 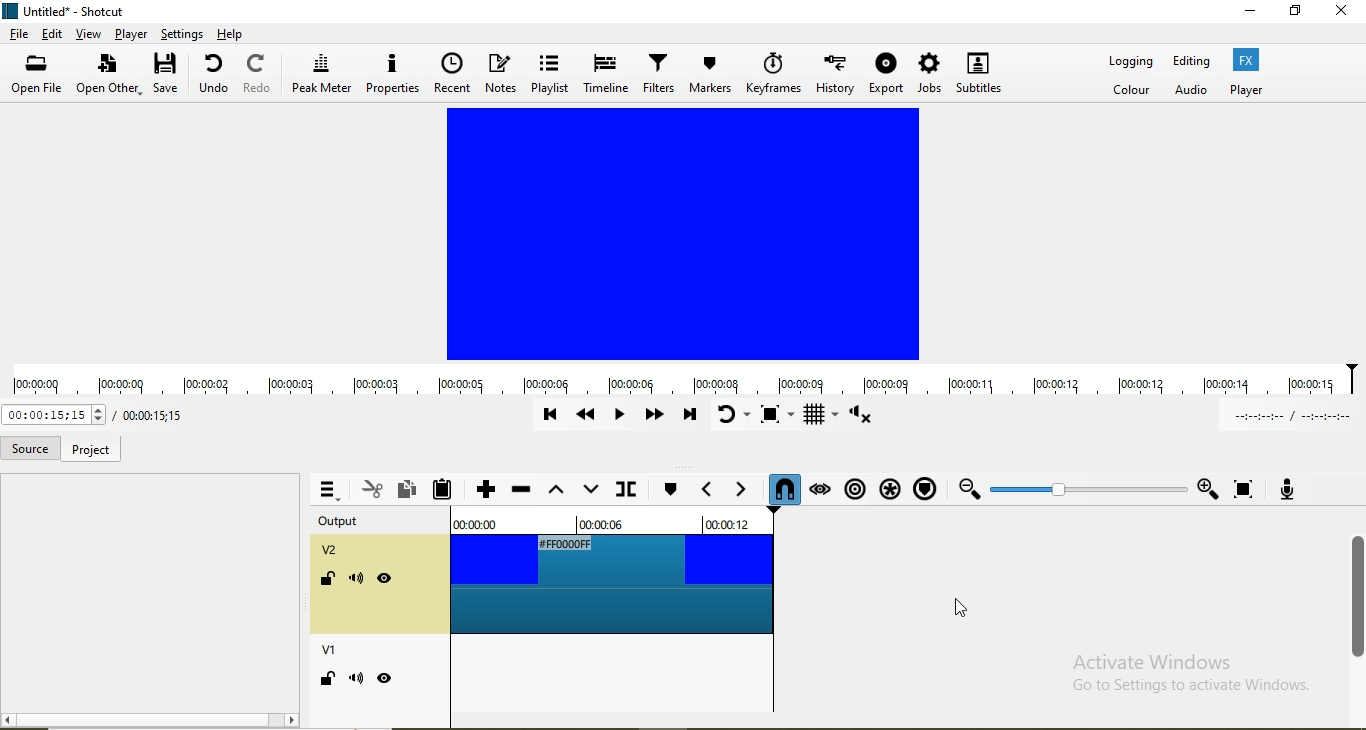 I want to click on Copy, so click(x=410, y=488).